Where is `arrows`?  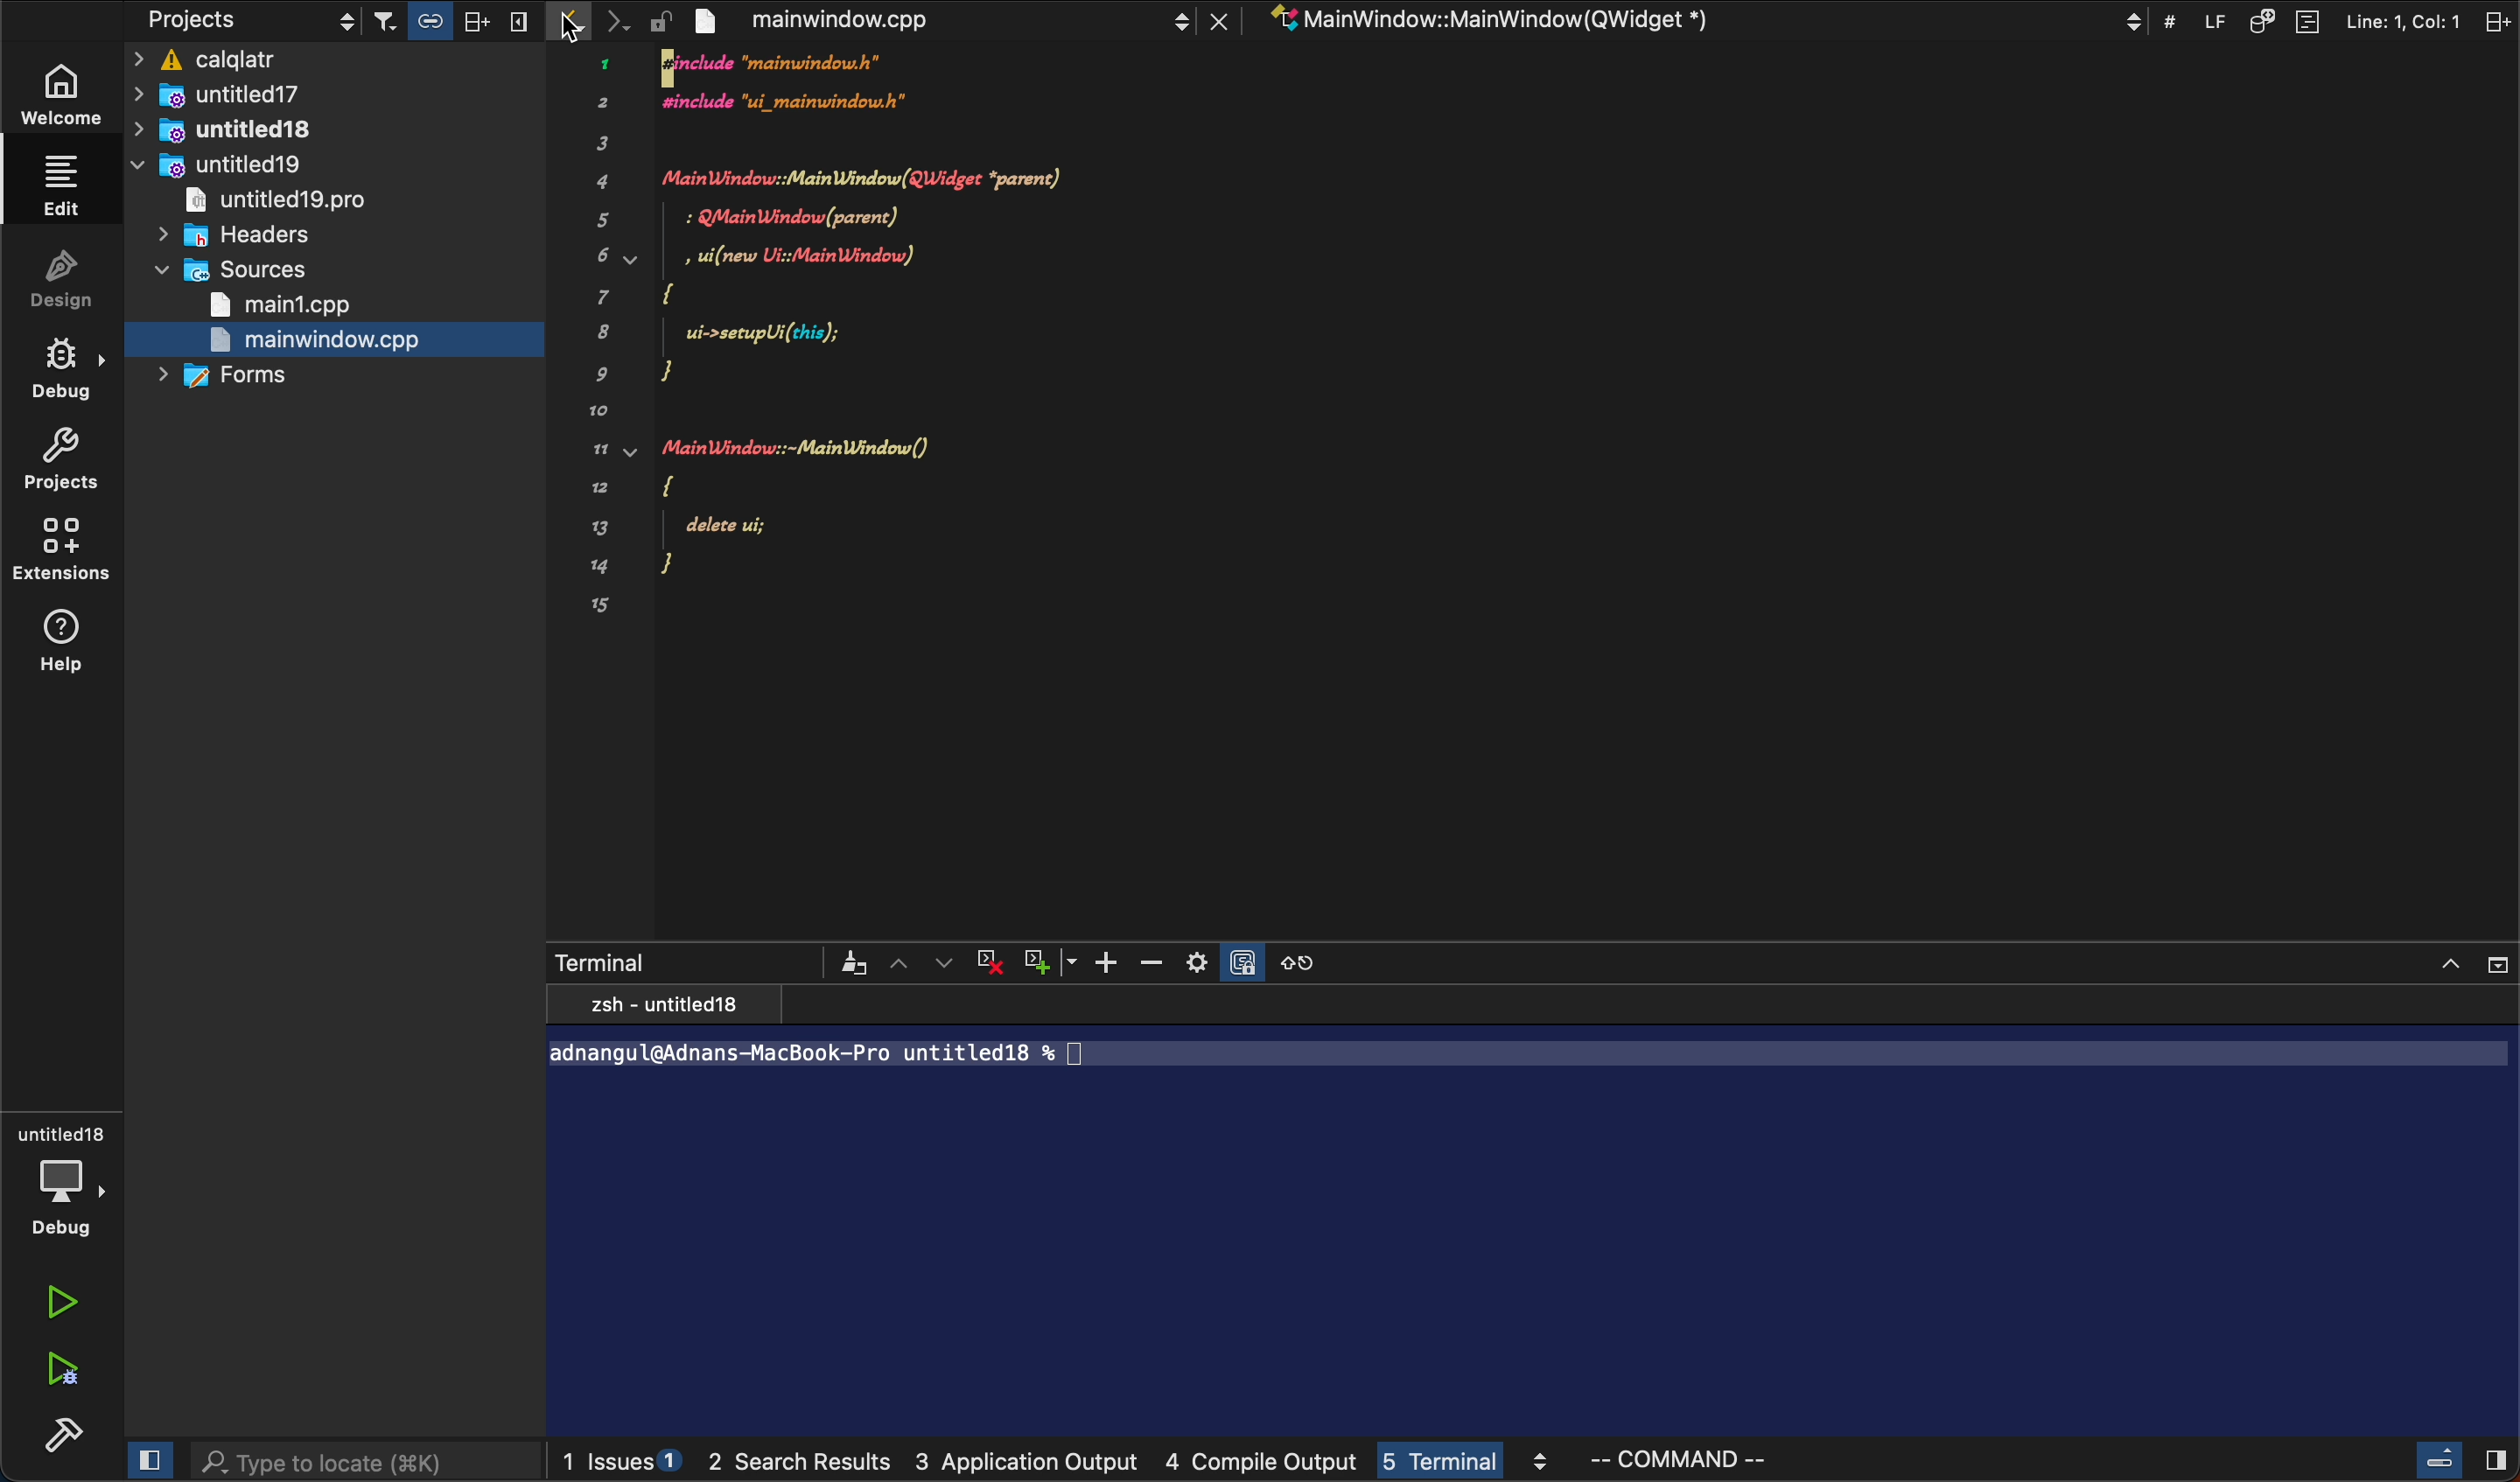 arrows is located at coordinates (923, 962).